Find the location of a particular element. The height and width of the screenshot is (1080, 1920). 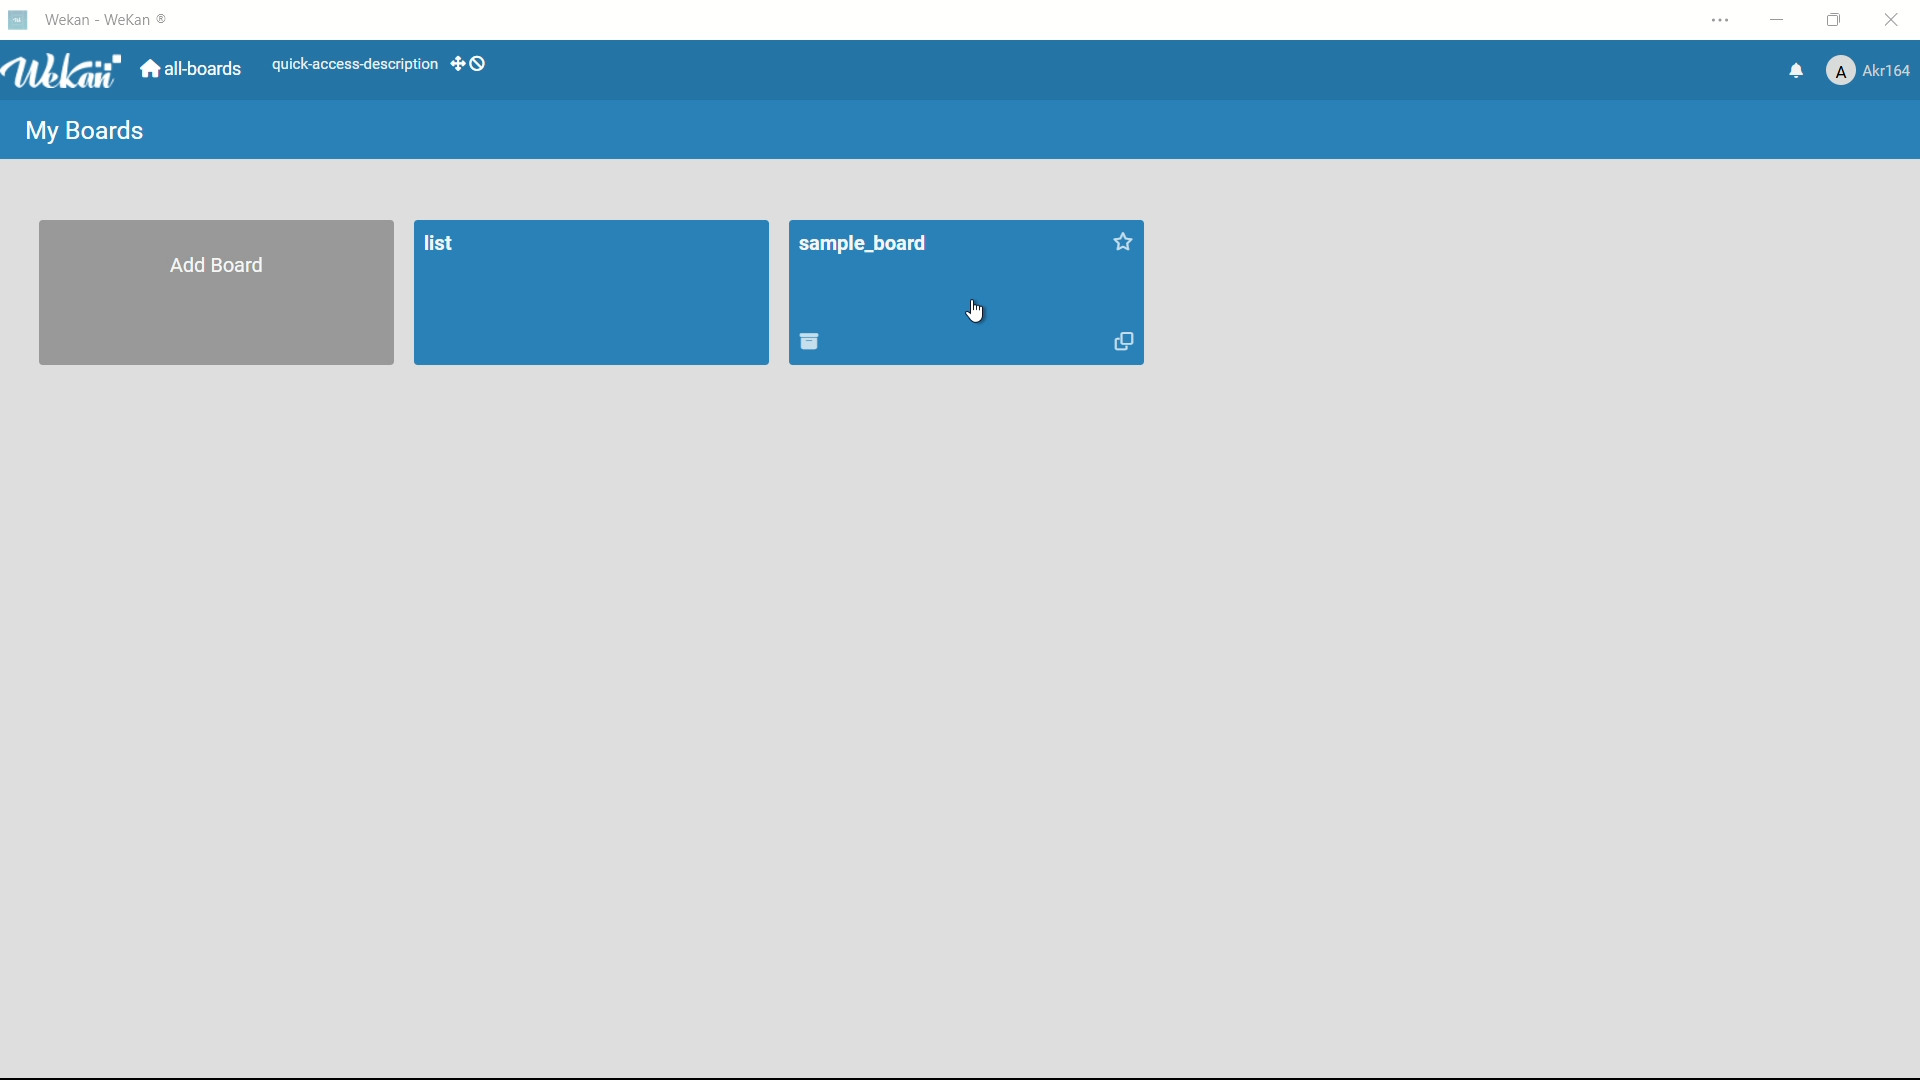

archive is located at coordinates (811, 343).